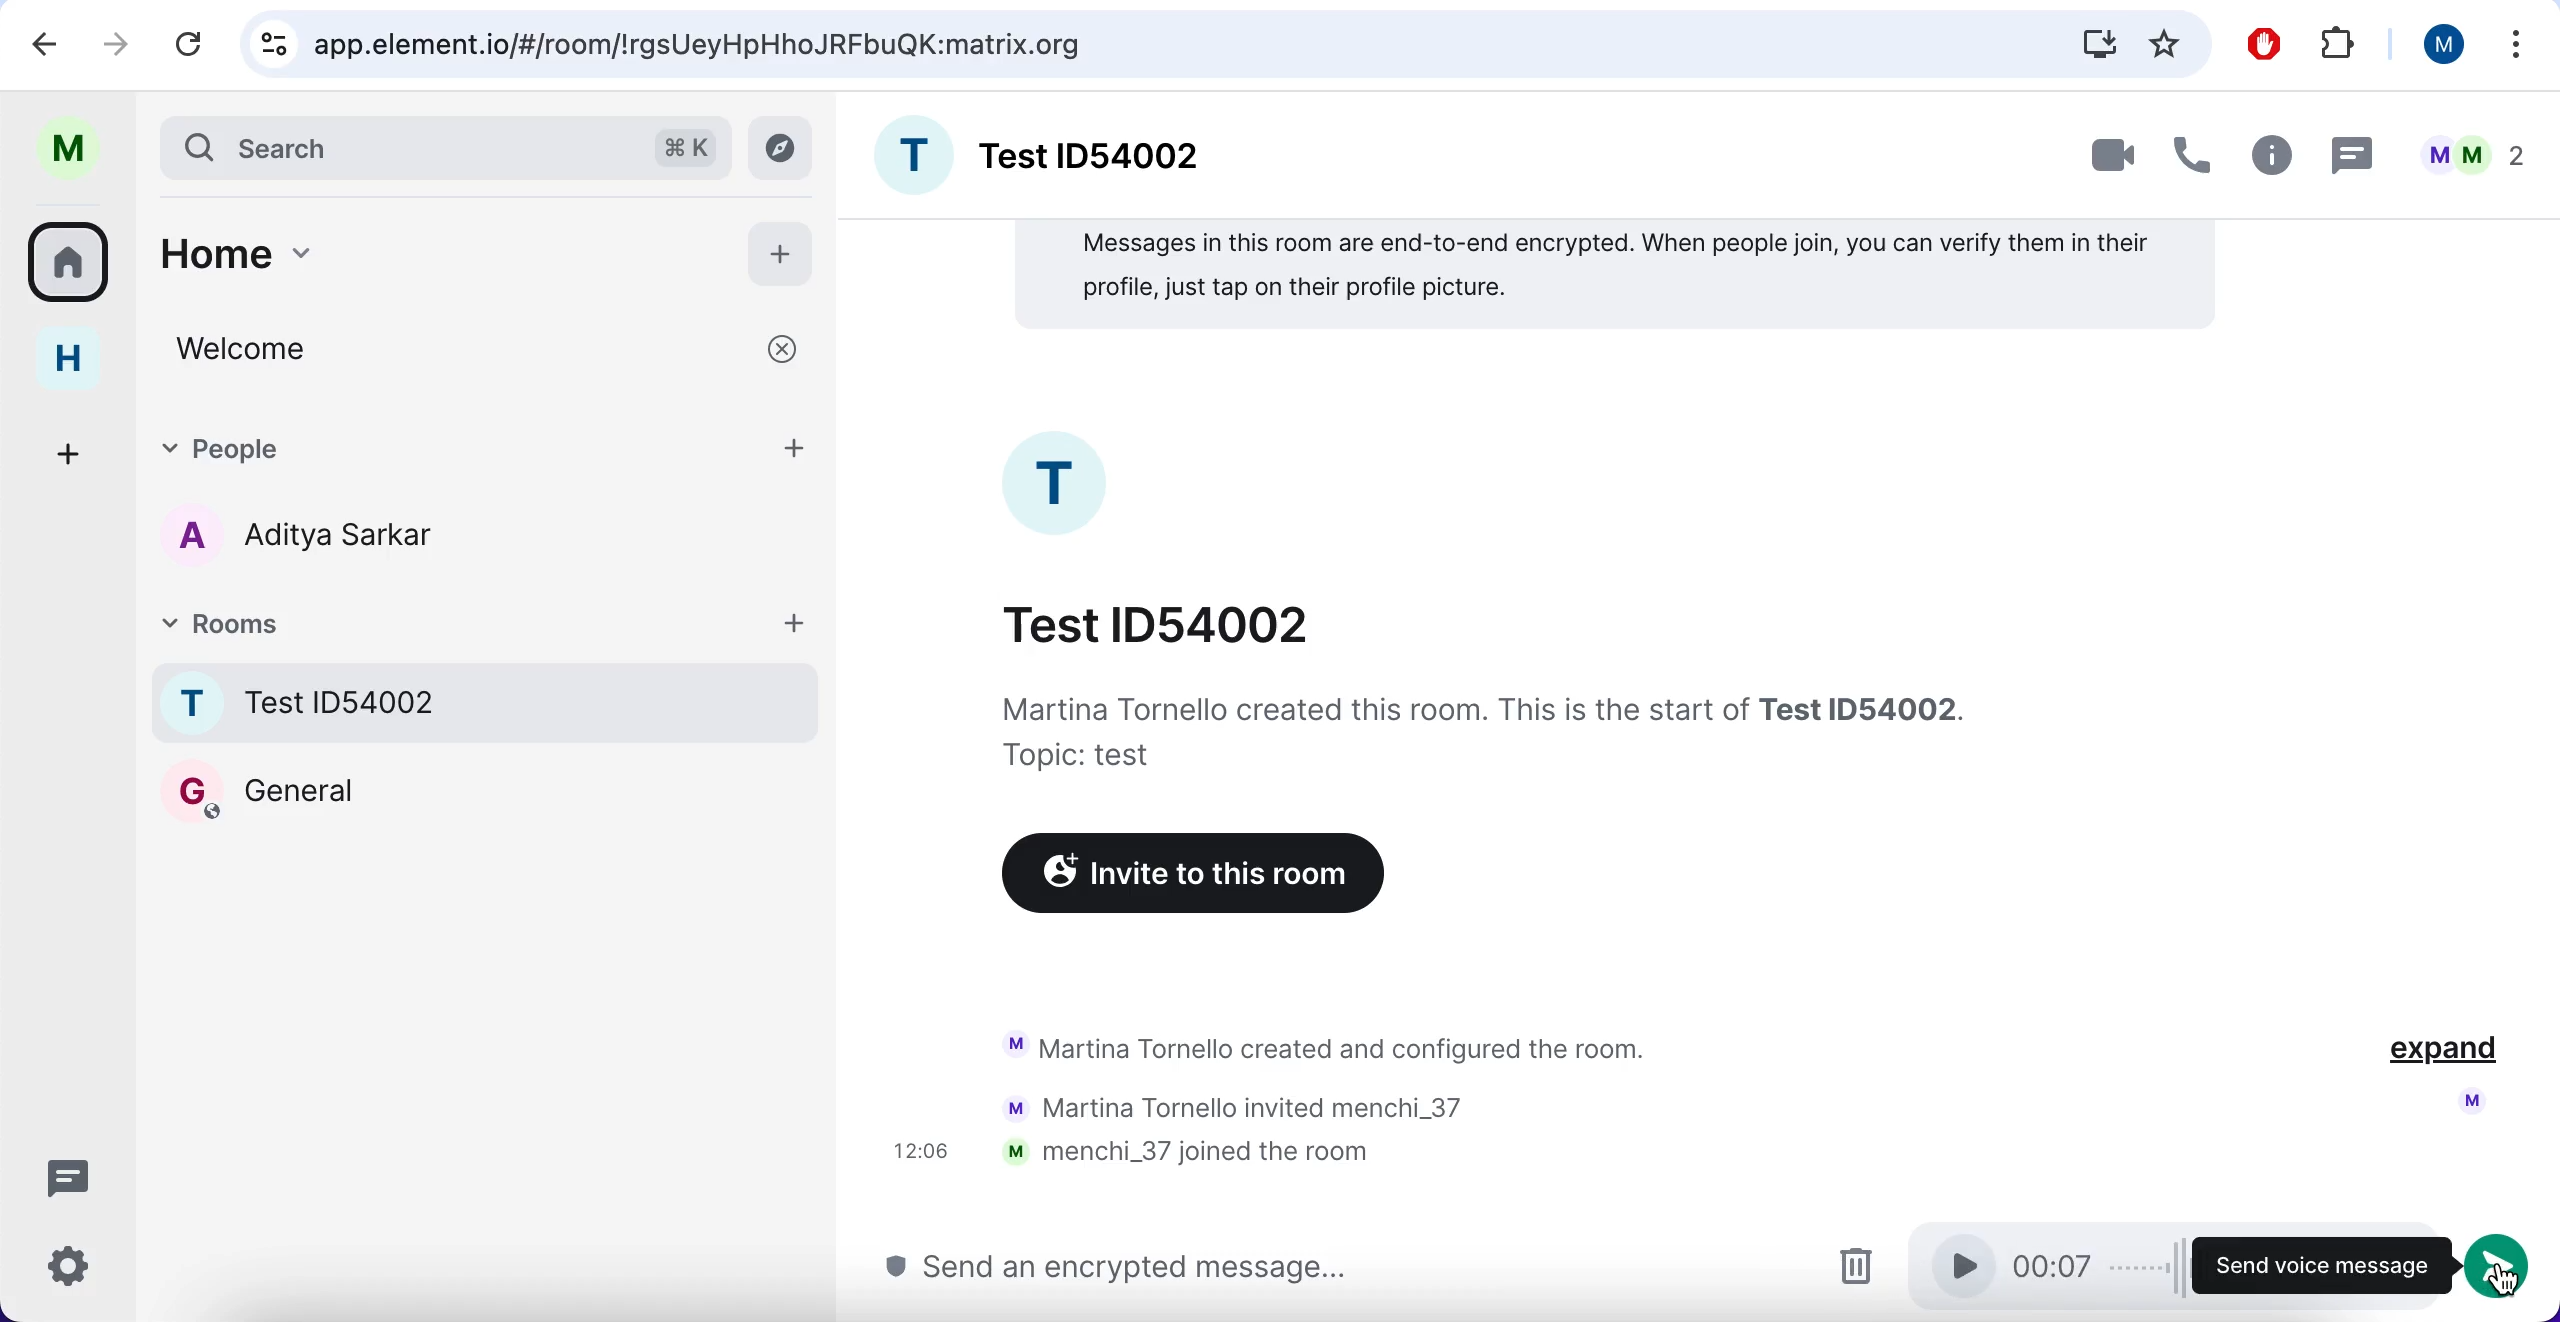 This screenshot has height=1322, width=2560. I want to click on quick setting, so click(67, 1269).